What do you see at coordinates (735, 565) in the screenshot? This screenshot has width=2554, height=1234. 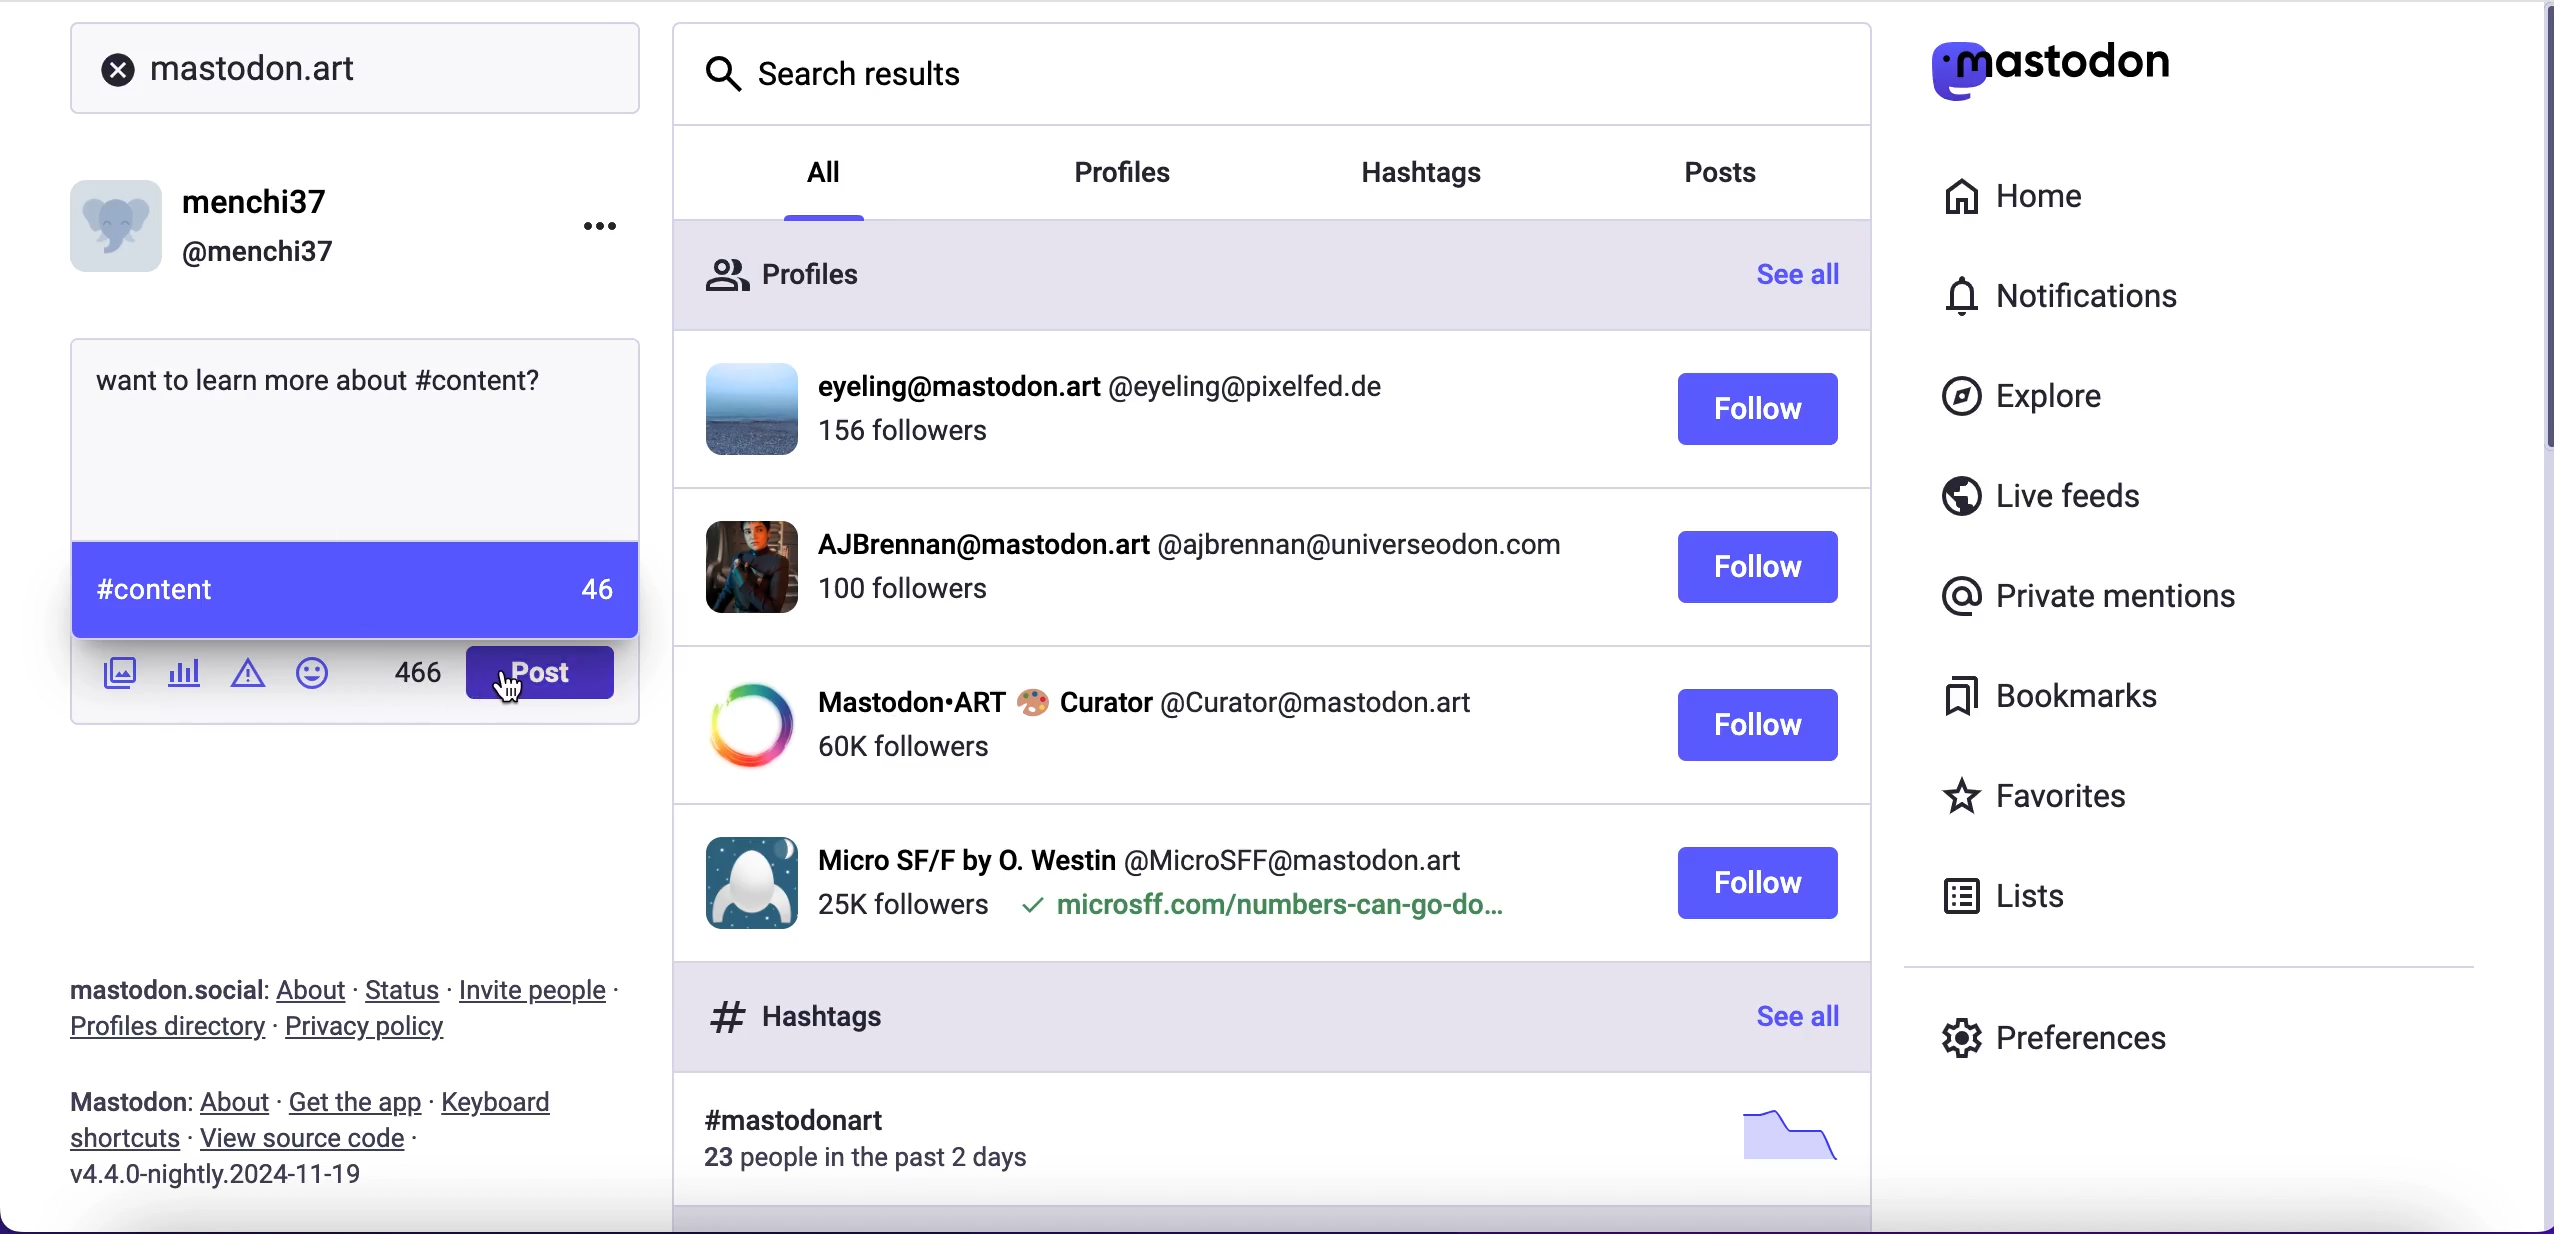 I see `display picture` at bounding box center [735, 565].